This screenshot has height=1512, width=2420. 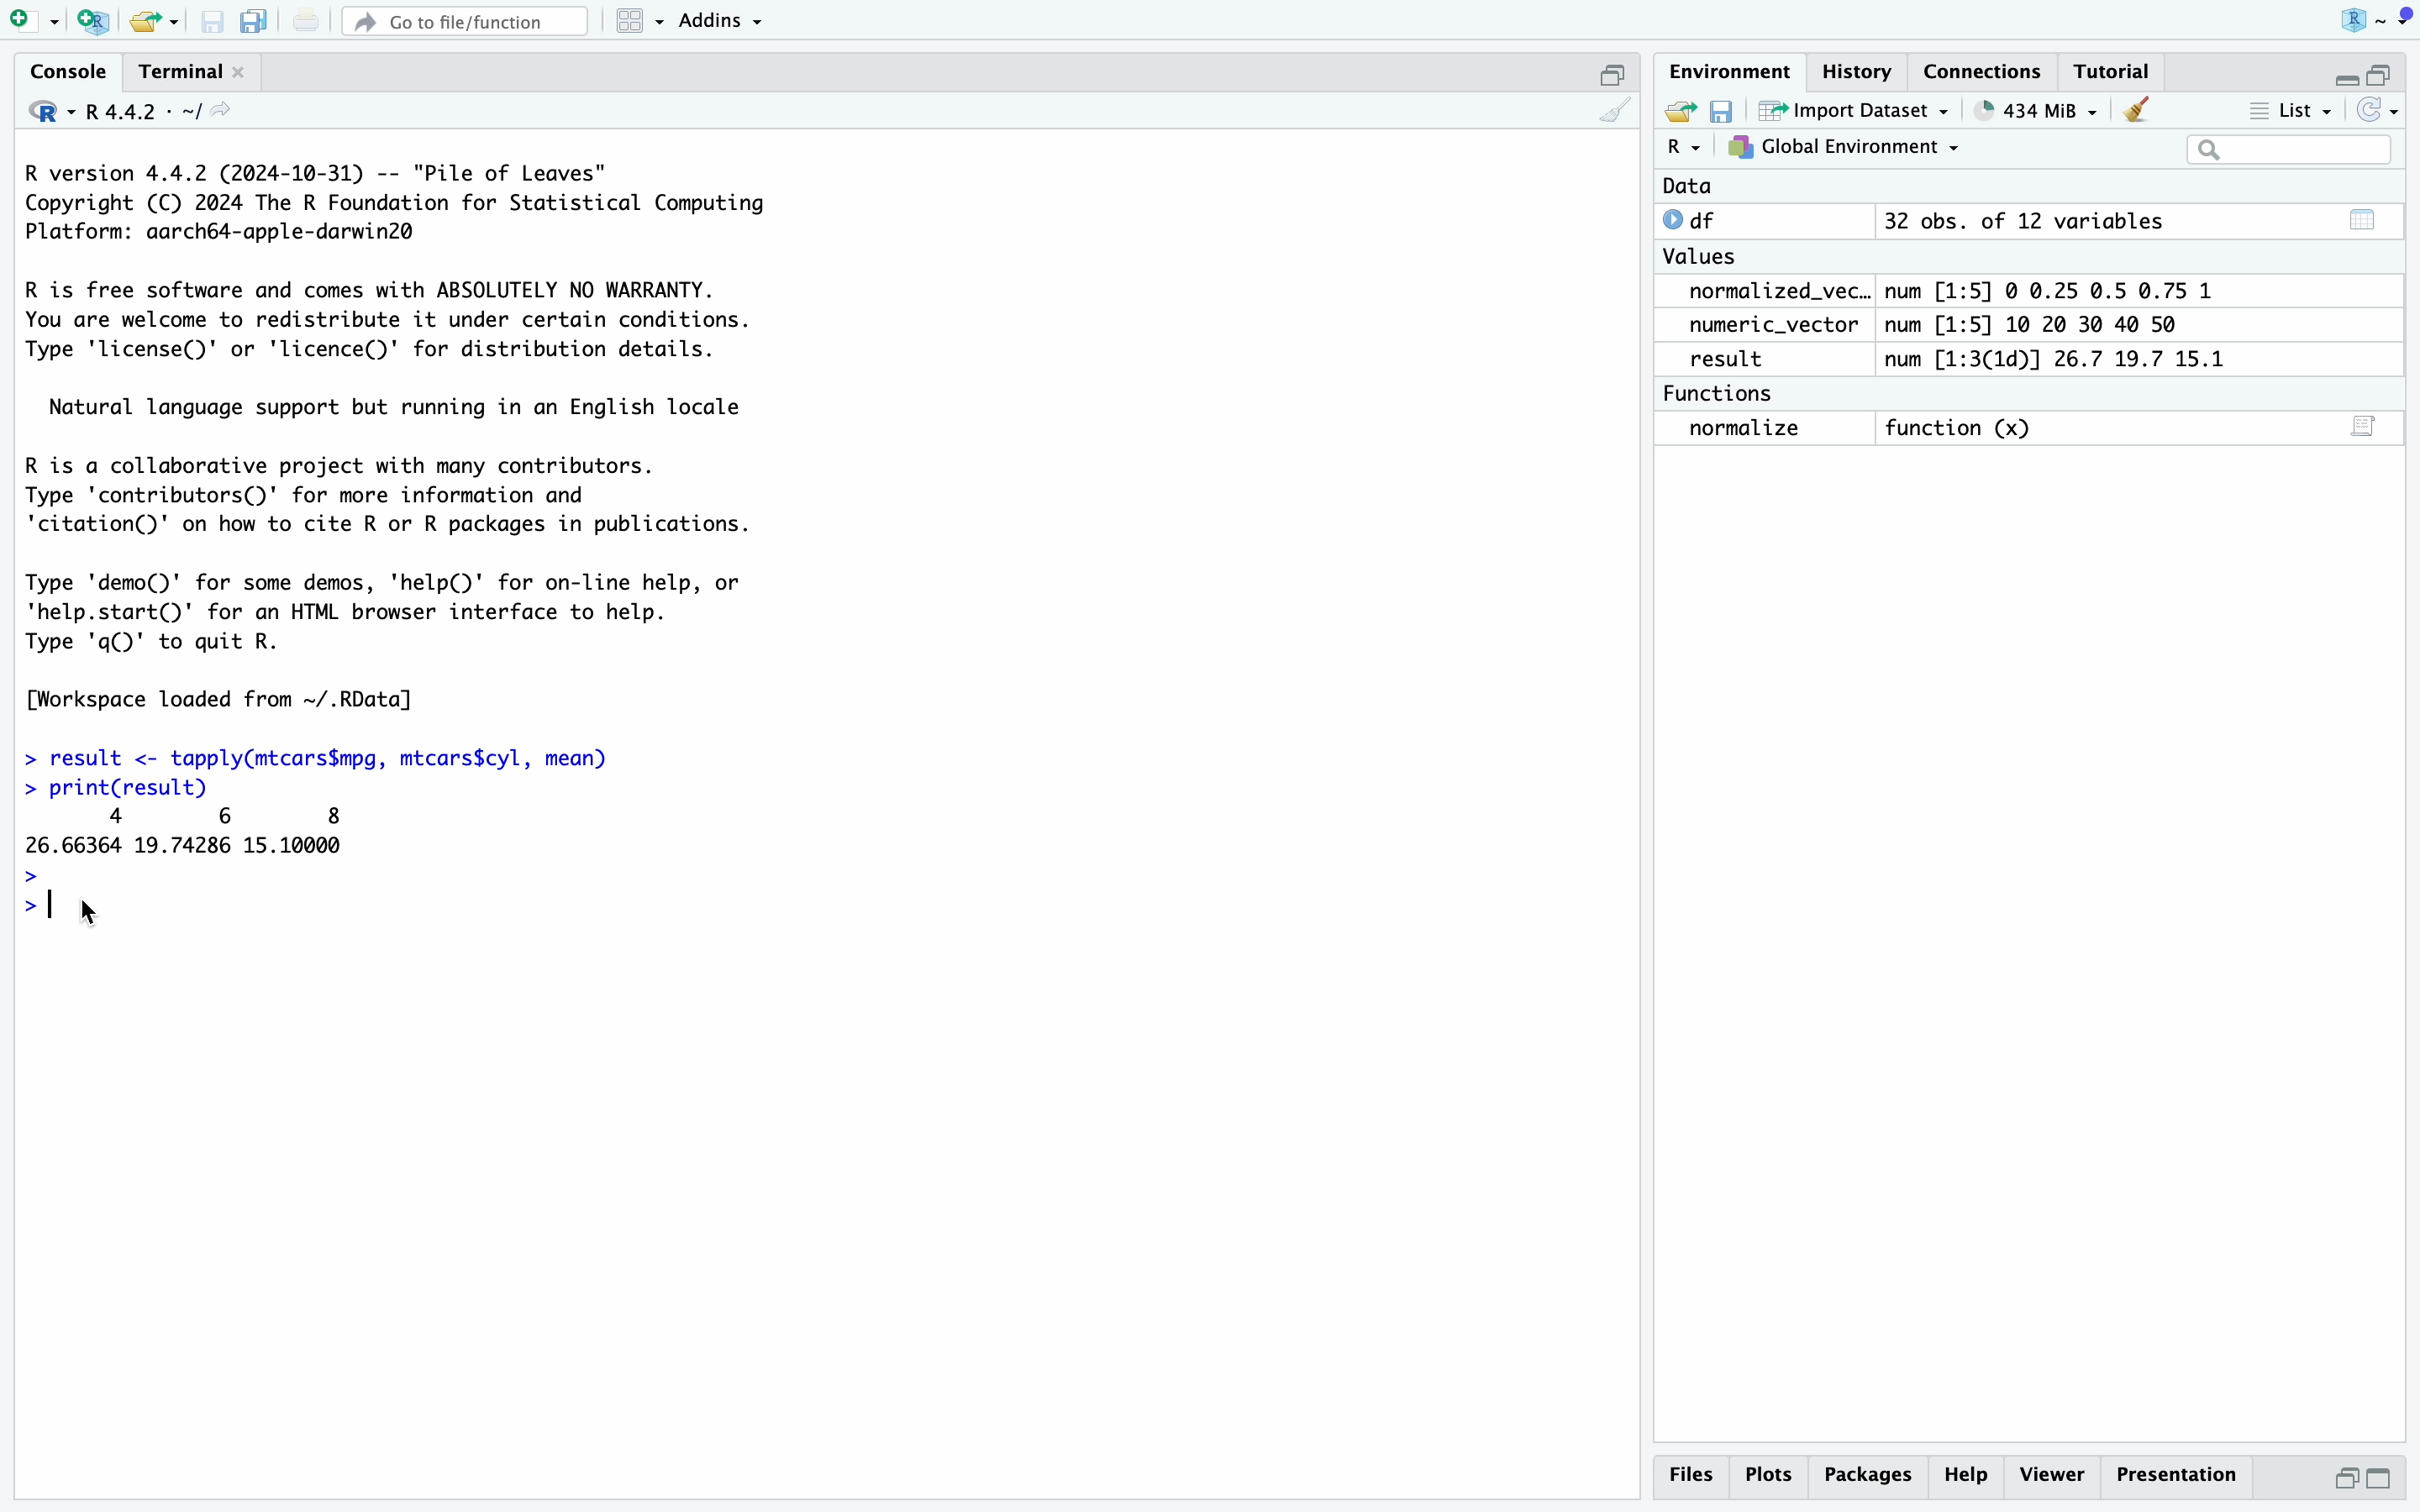 I want to click on Clear, so click(x=1618, y=112).